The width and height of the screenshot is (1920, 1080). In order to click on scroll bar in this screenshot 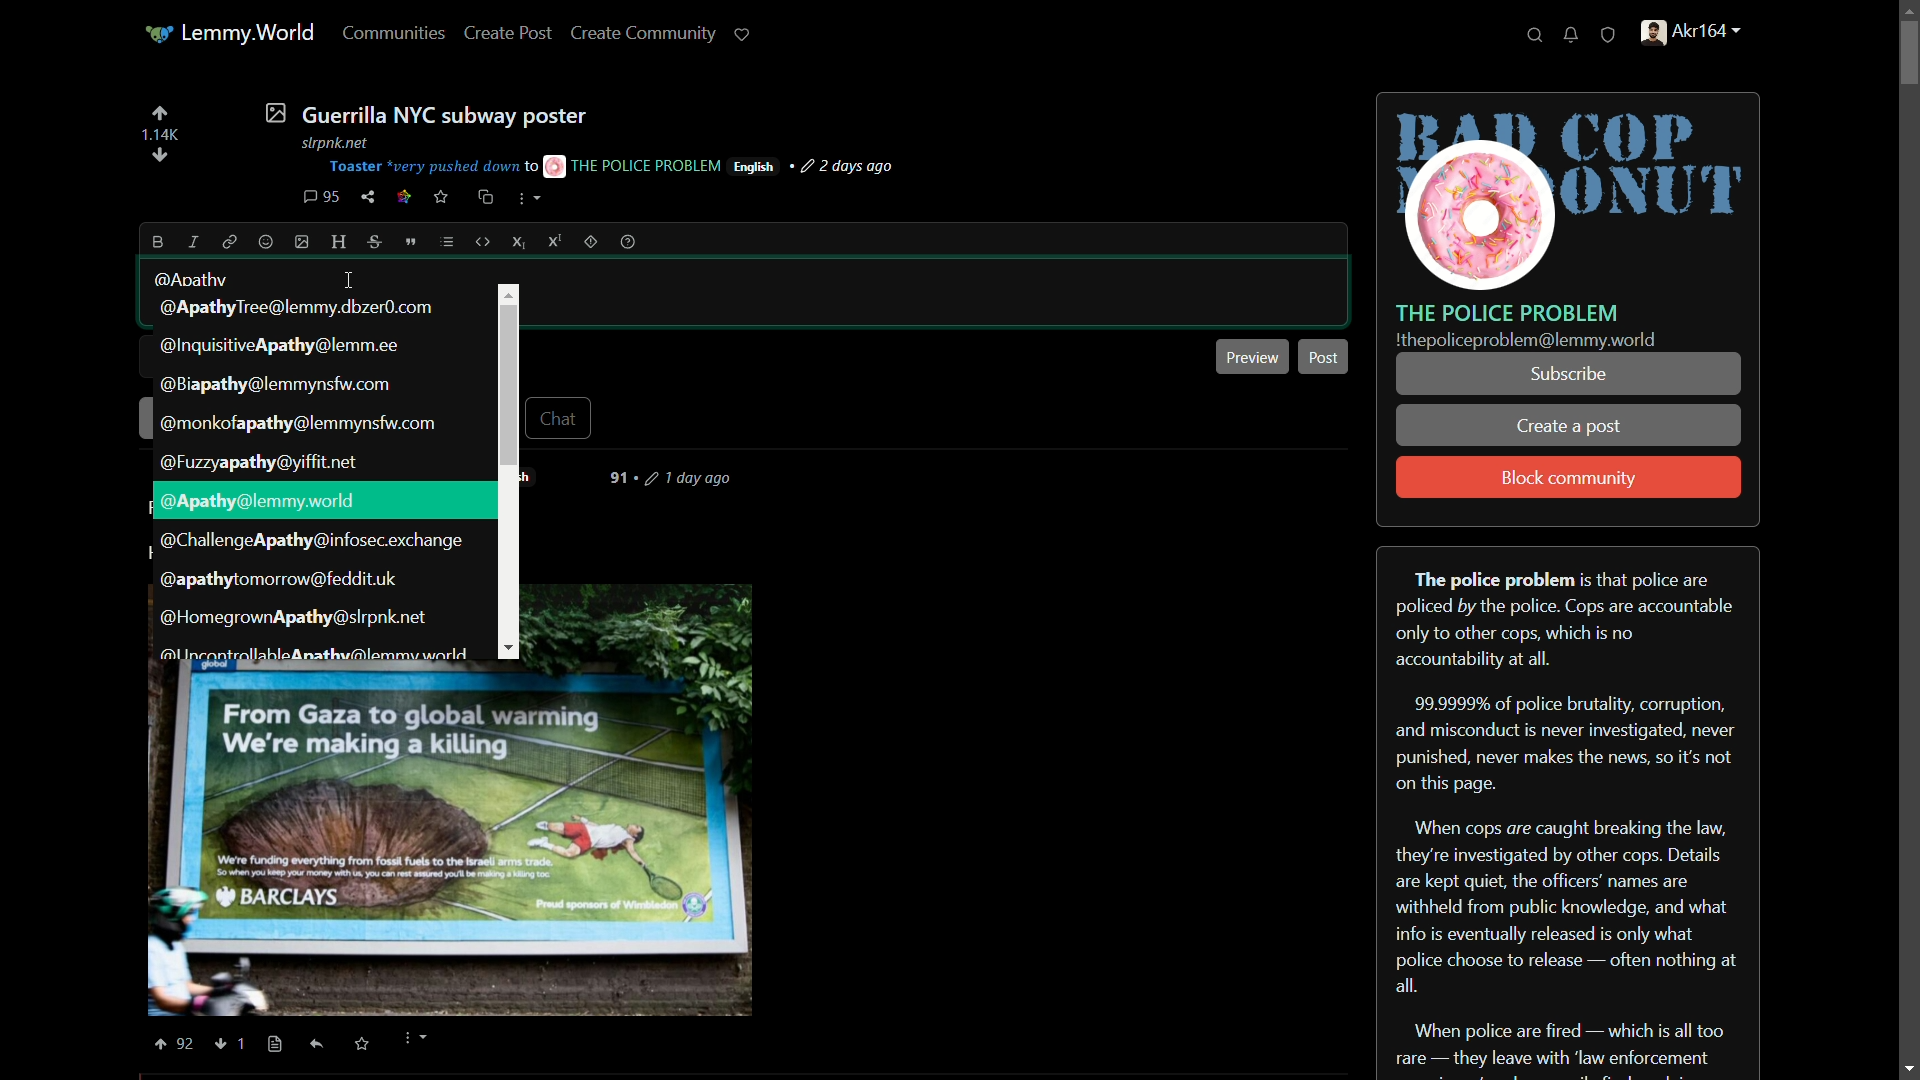, I will do `click(508, 383)`.